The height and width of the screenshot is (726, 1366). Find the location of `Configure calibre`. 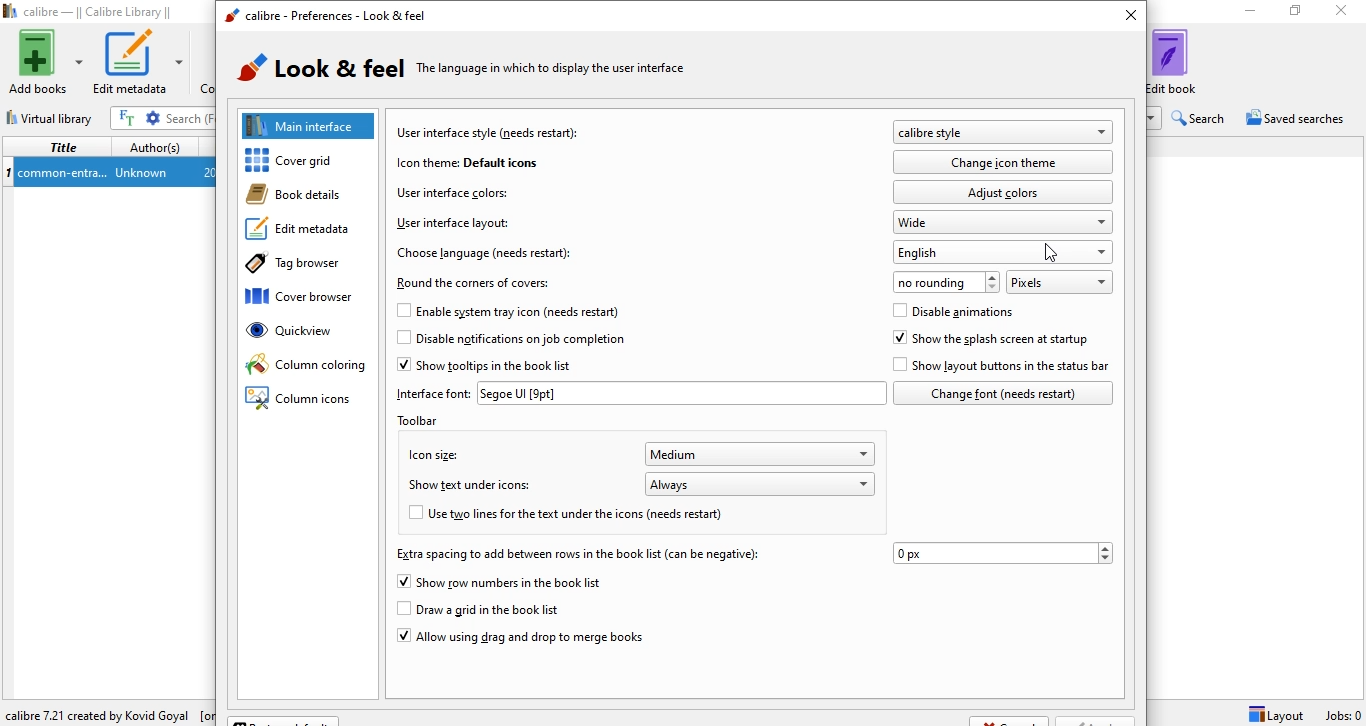

Configure calibre is located at coordinates (106, 711).